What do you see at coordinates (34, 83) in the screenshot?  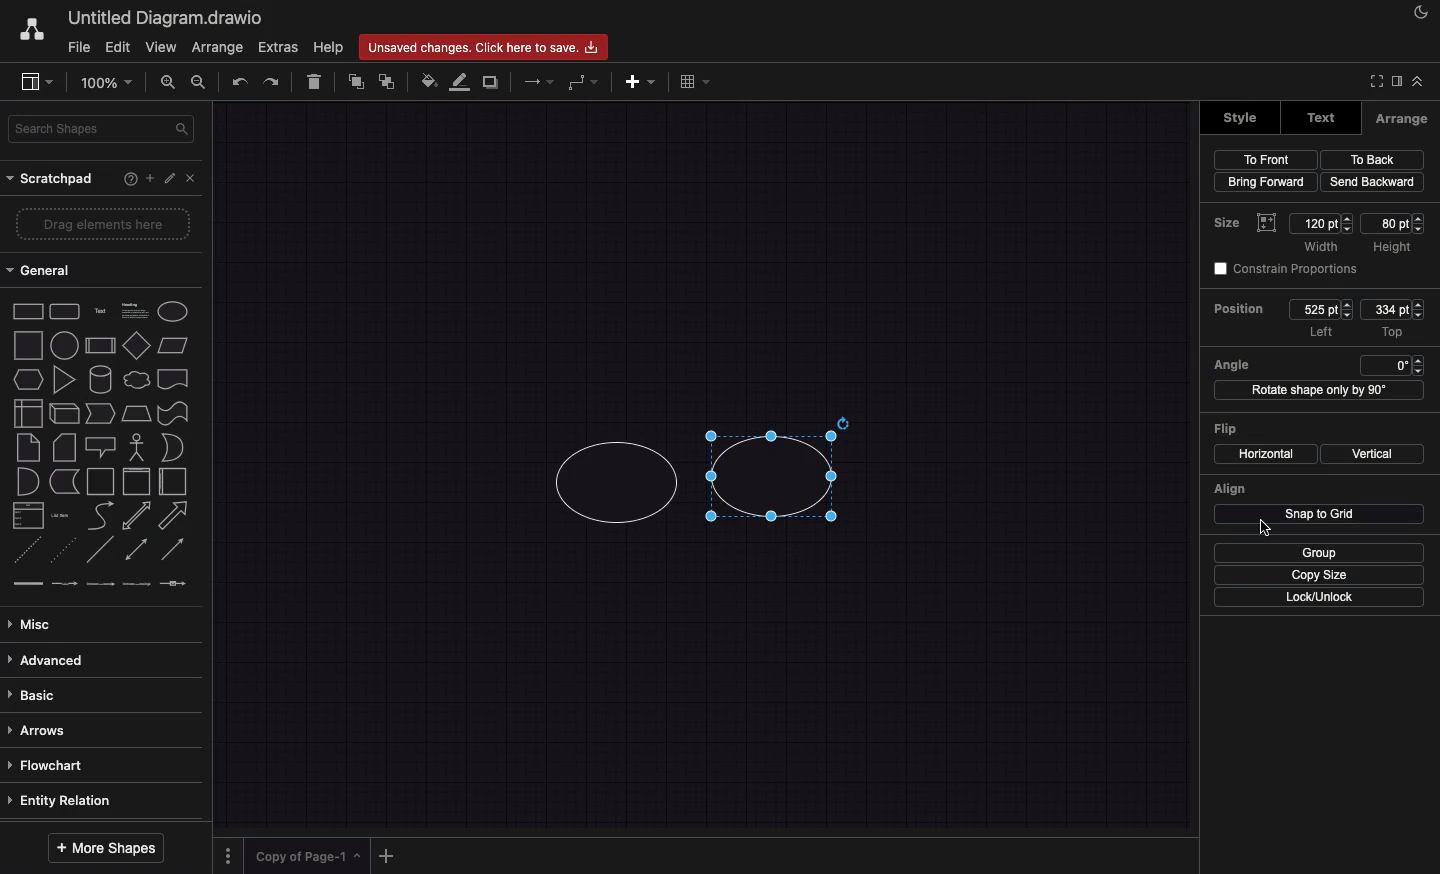 I see `view` at bounding box center [34, 83].